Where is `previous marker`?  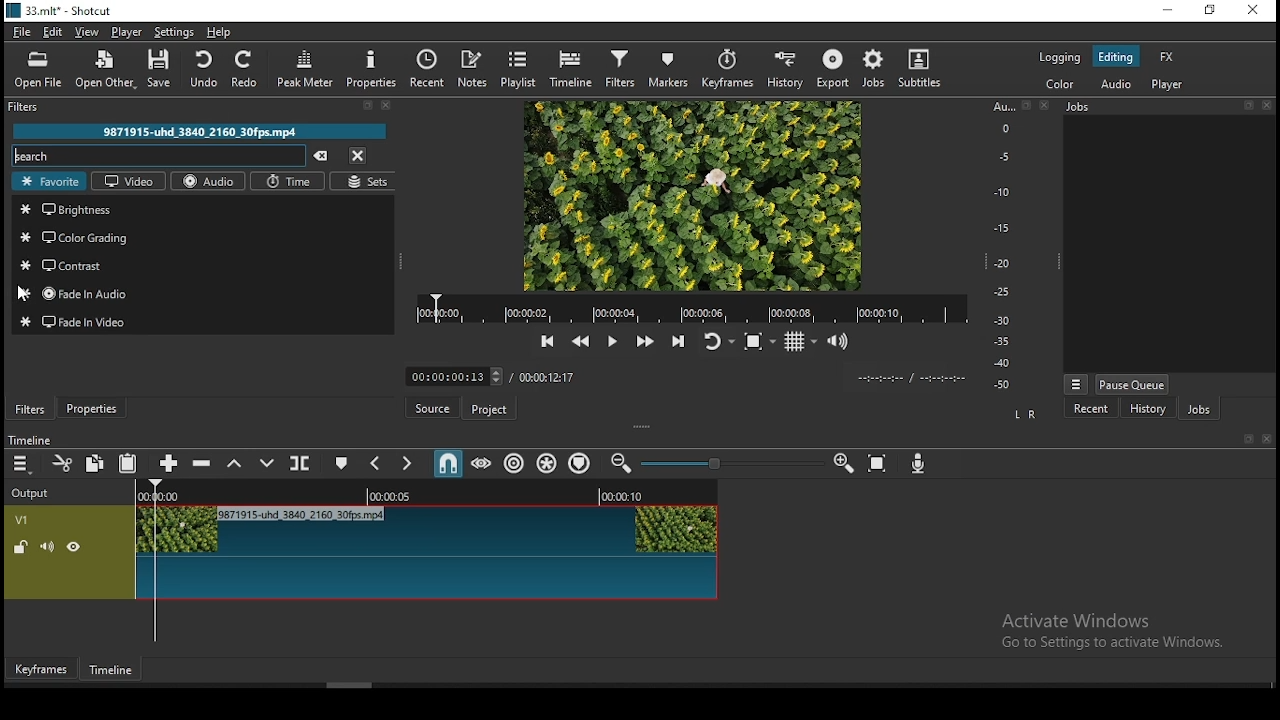
previous marker is located at coordinates (376, 463).